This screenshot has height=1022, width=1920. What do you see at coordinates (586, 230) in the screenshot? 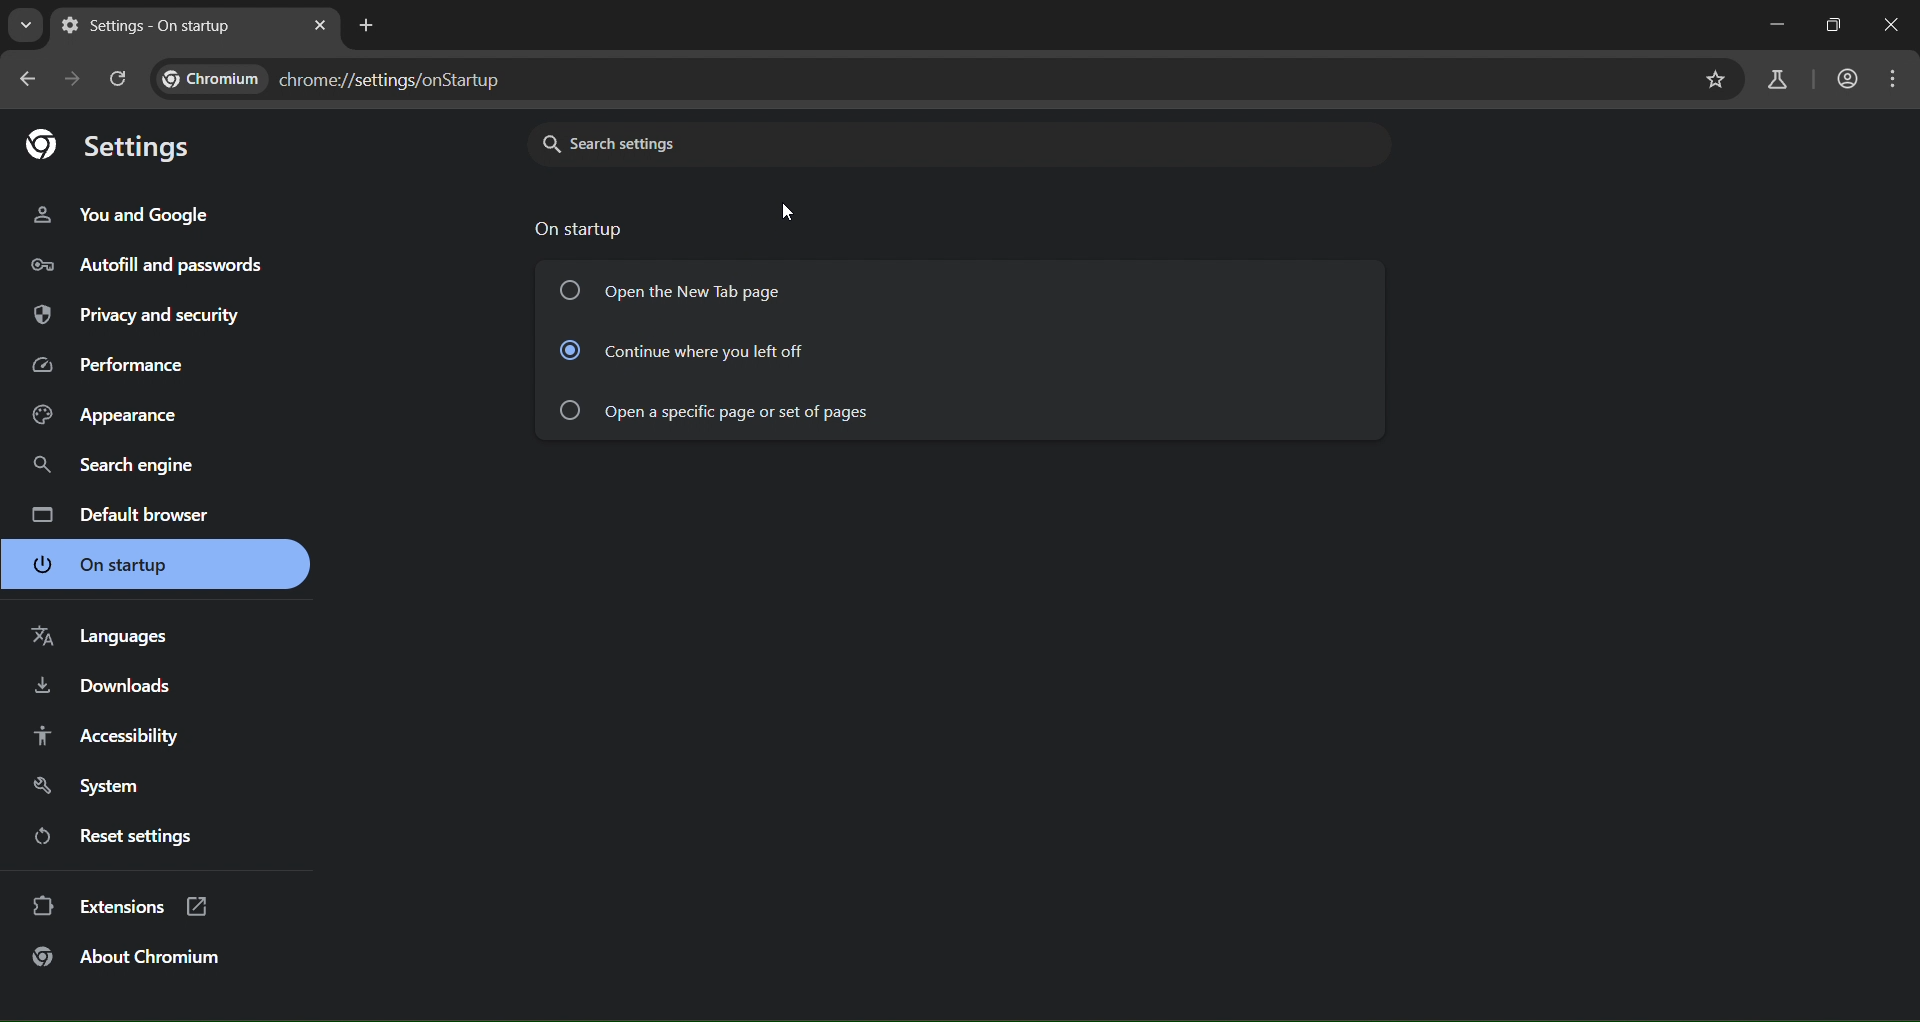
I see `on startup` at bounding box center [586, 230].